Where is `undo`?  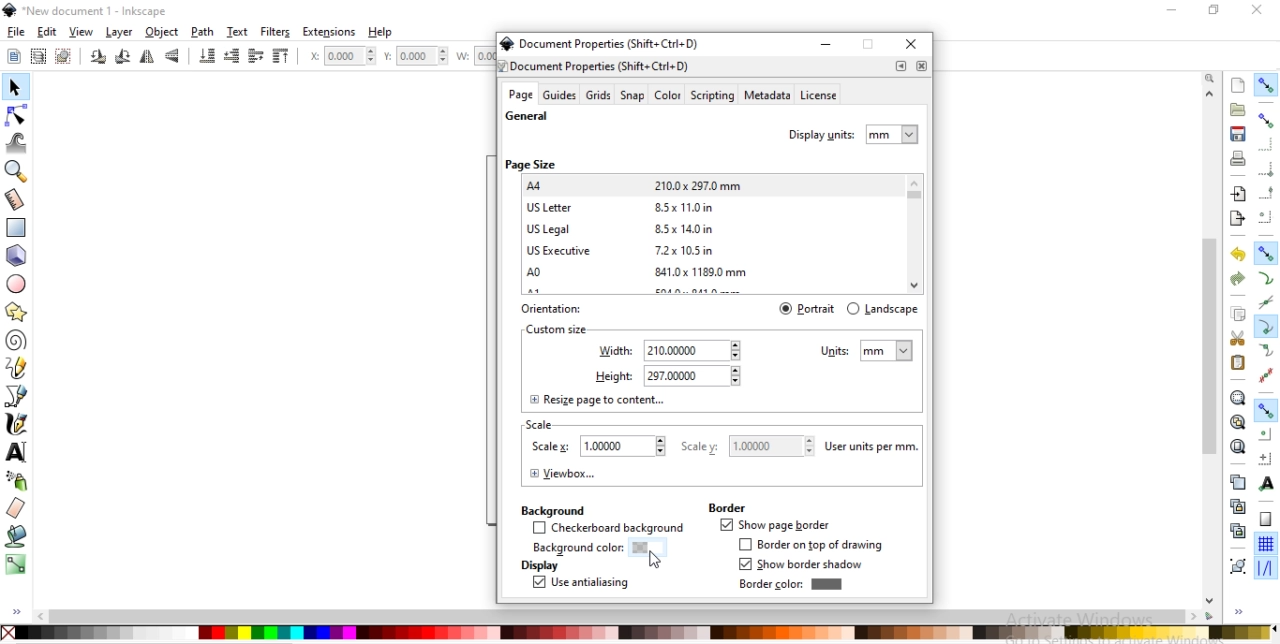
undo is located at coordinates (1235, 255).